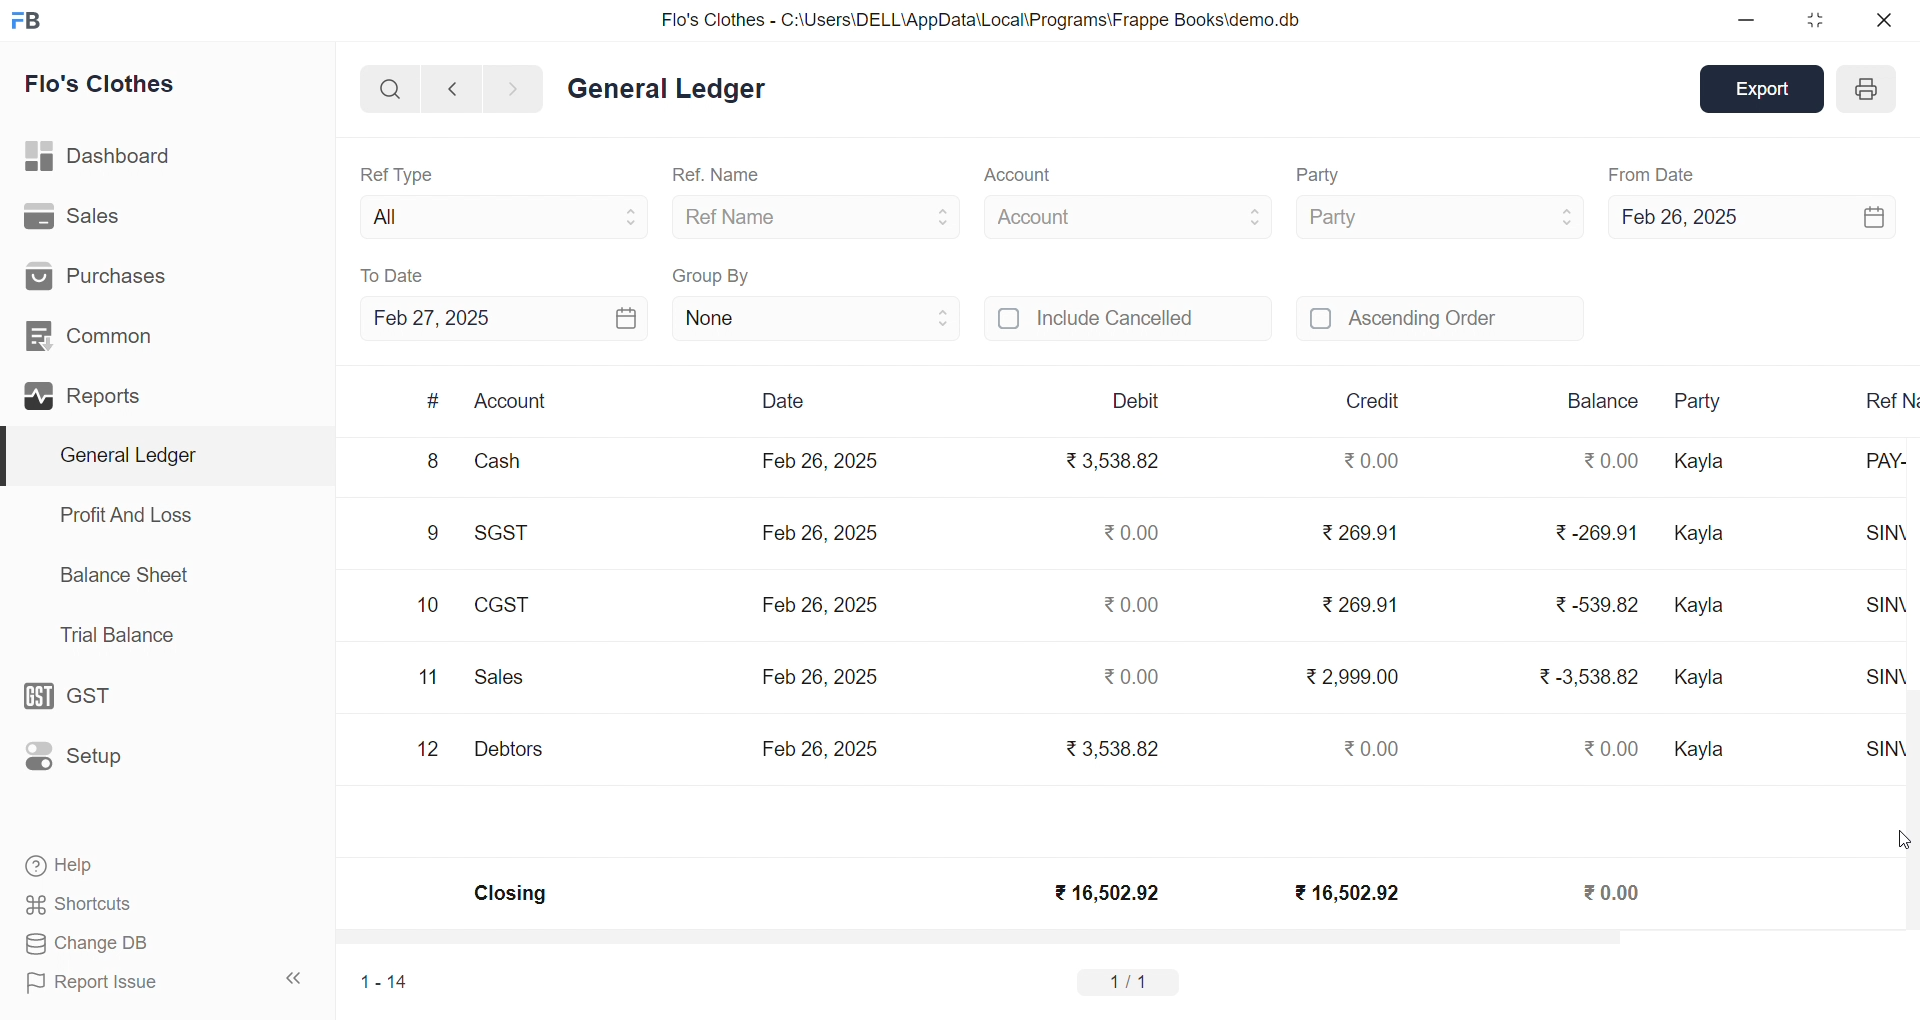 Image resolution: width=1920 pixels, height=1020 pixels. Describe the element at coordinates (79, 757) in the screenshot. I see `Setup` at that location.